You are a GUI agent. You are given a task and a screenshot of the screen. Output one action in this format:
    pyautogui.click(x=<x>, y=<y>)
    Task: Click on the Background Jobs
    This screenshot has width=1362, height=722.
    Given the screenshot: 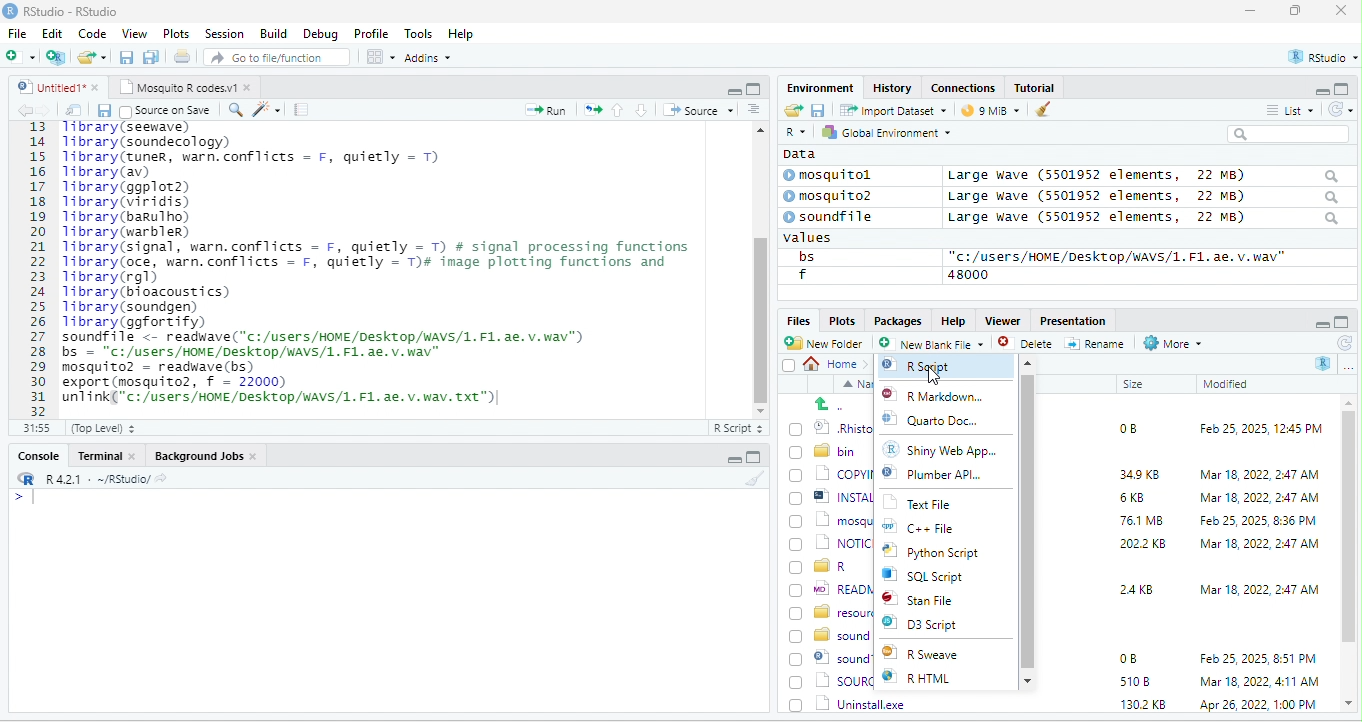 What is the action you would take?
    pyautogui.click(x=205, y=455)
    